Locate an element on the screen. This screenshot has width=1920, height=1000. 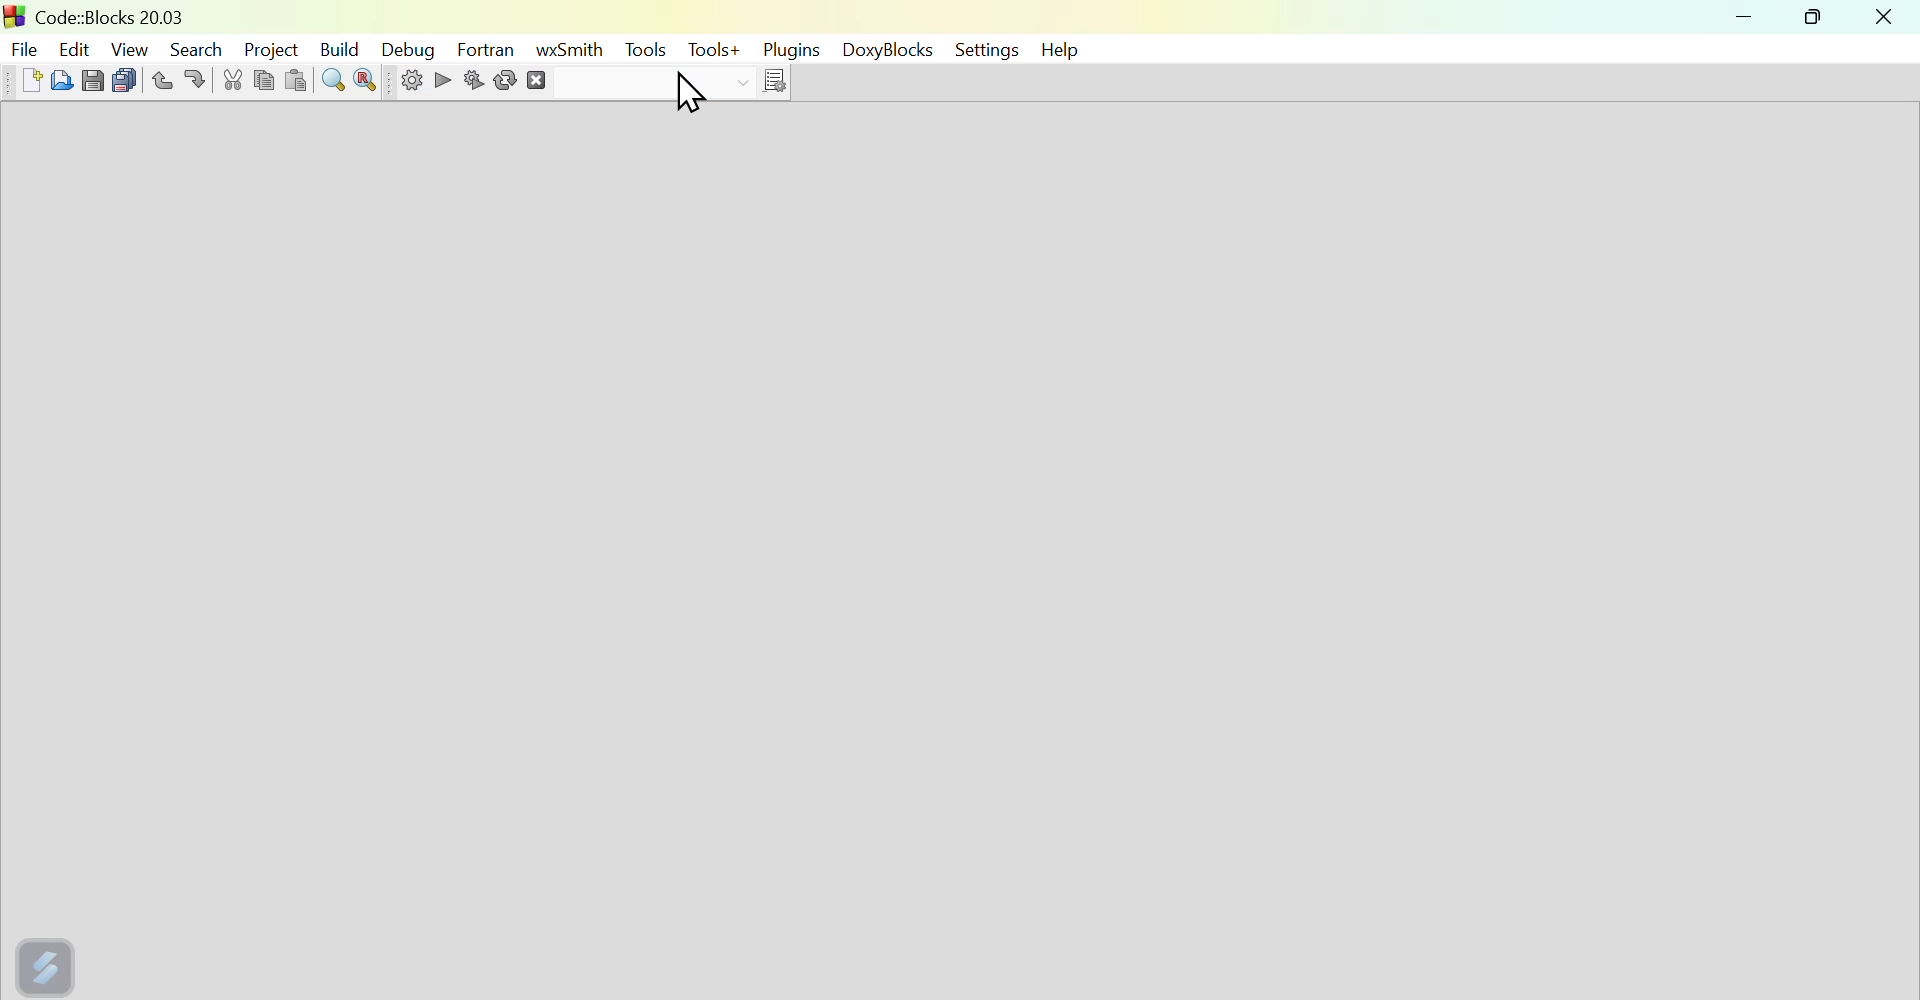
Plugins is located at coordinates (789, 50).